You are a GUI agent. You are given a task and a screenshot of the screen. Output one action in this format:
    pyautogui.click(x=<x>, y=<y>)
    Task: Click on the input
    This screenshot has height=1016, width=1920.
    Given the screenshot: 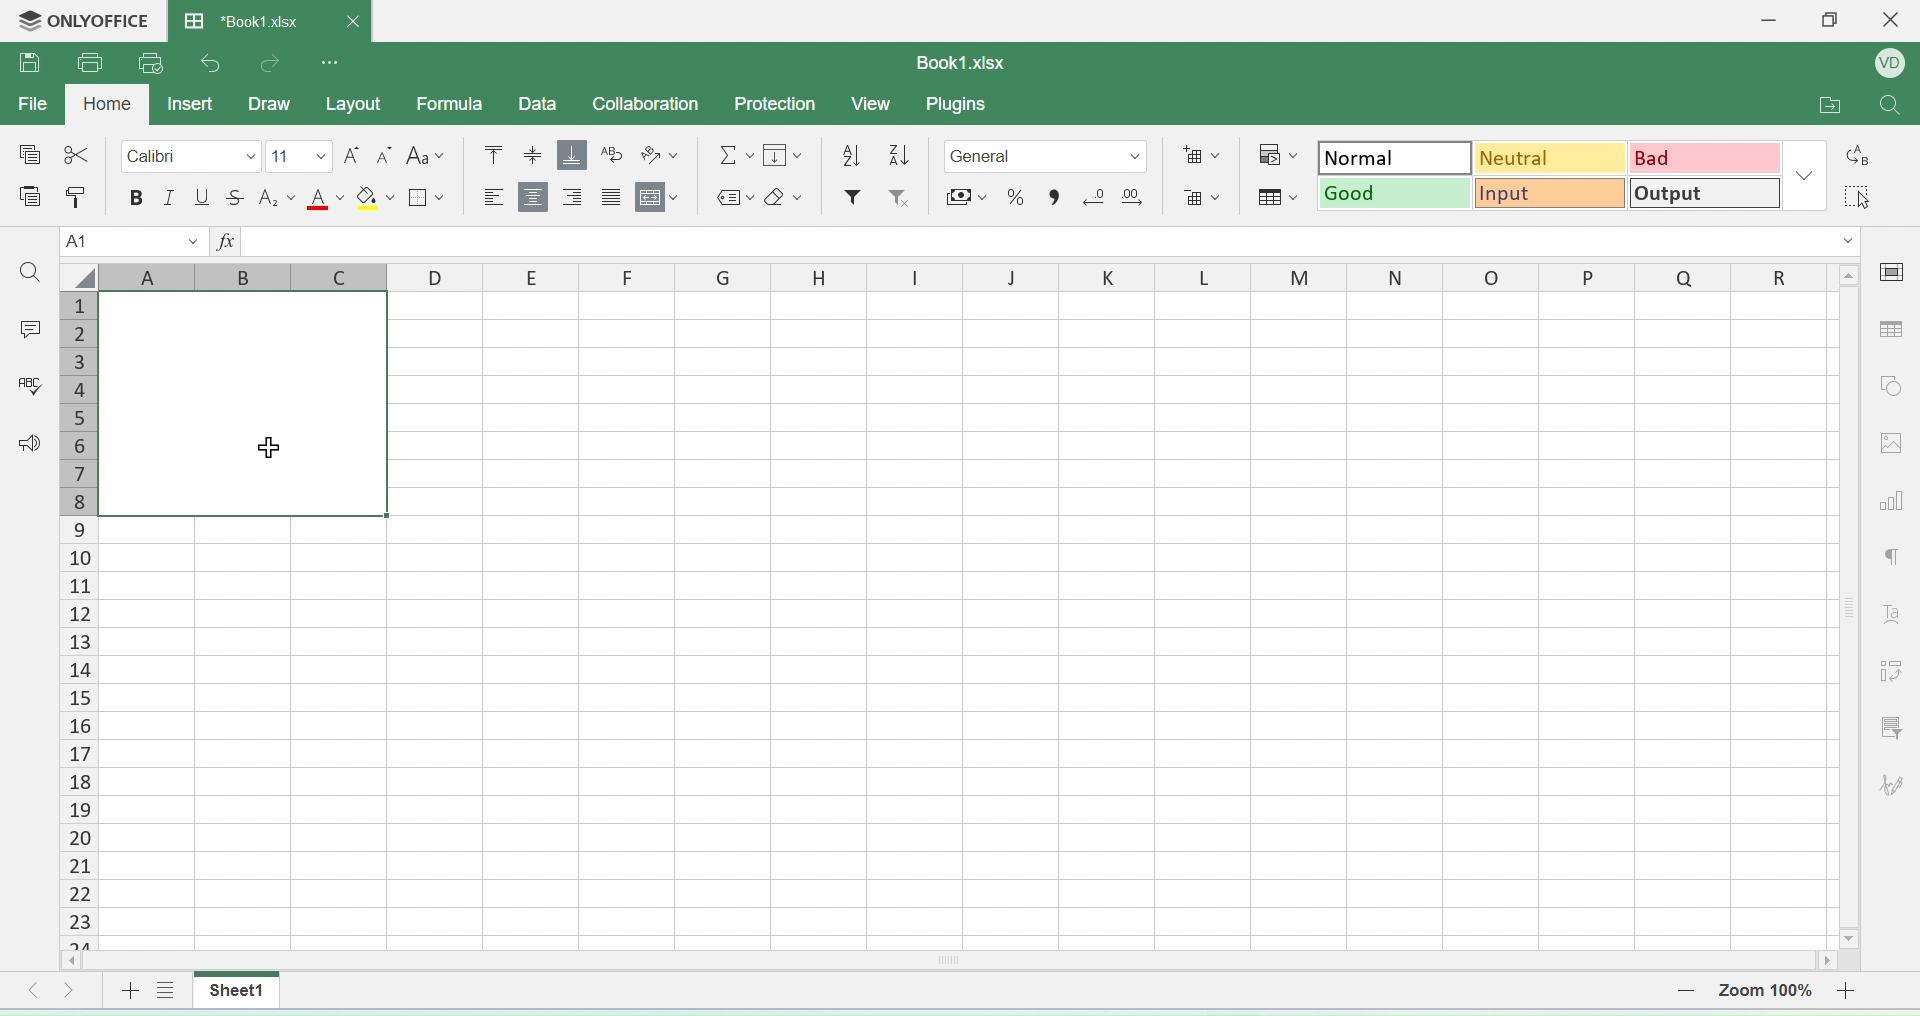 What is the action you would take?
    pyautogui.click(x=1547, y=192)
    